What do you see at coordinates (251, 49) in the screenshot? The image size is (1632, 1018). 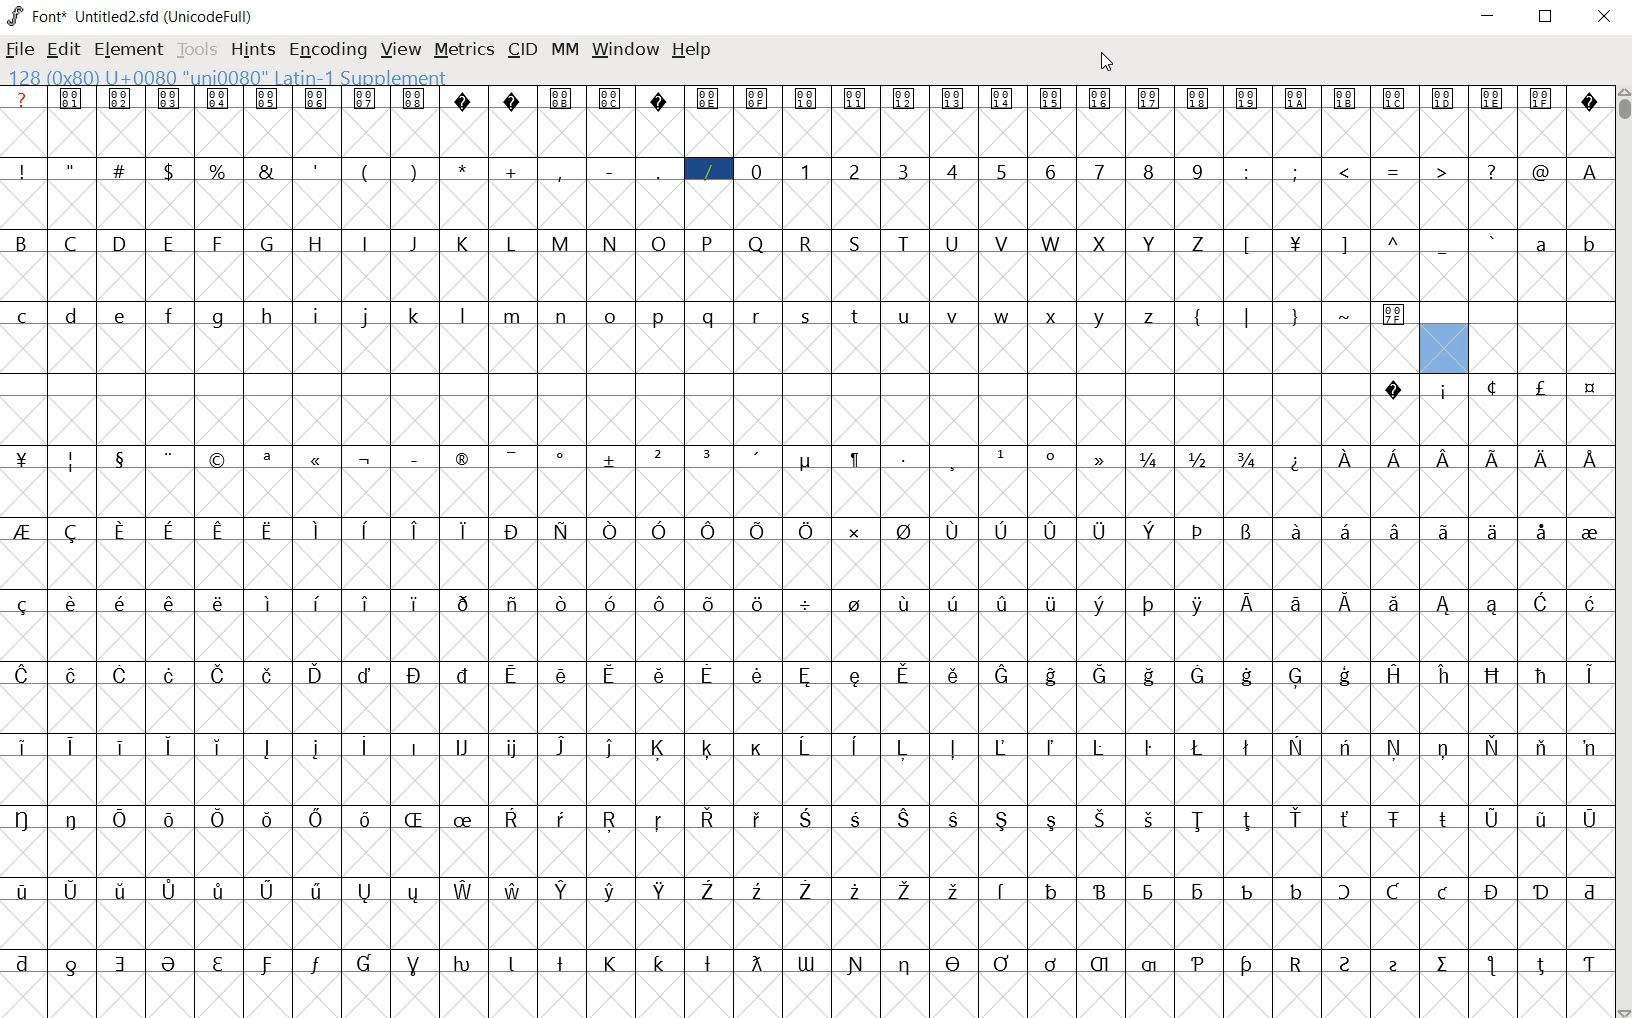 I see `HINTS` at bounding box center [251, 49].